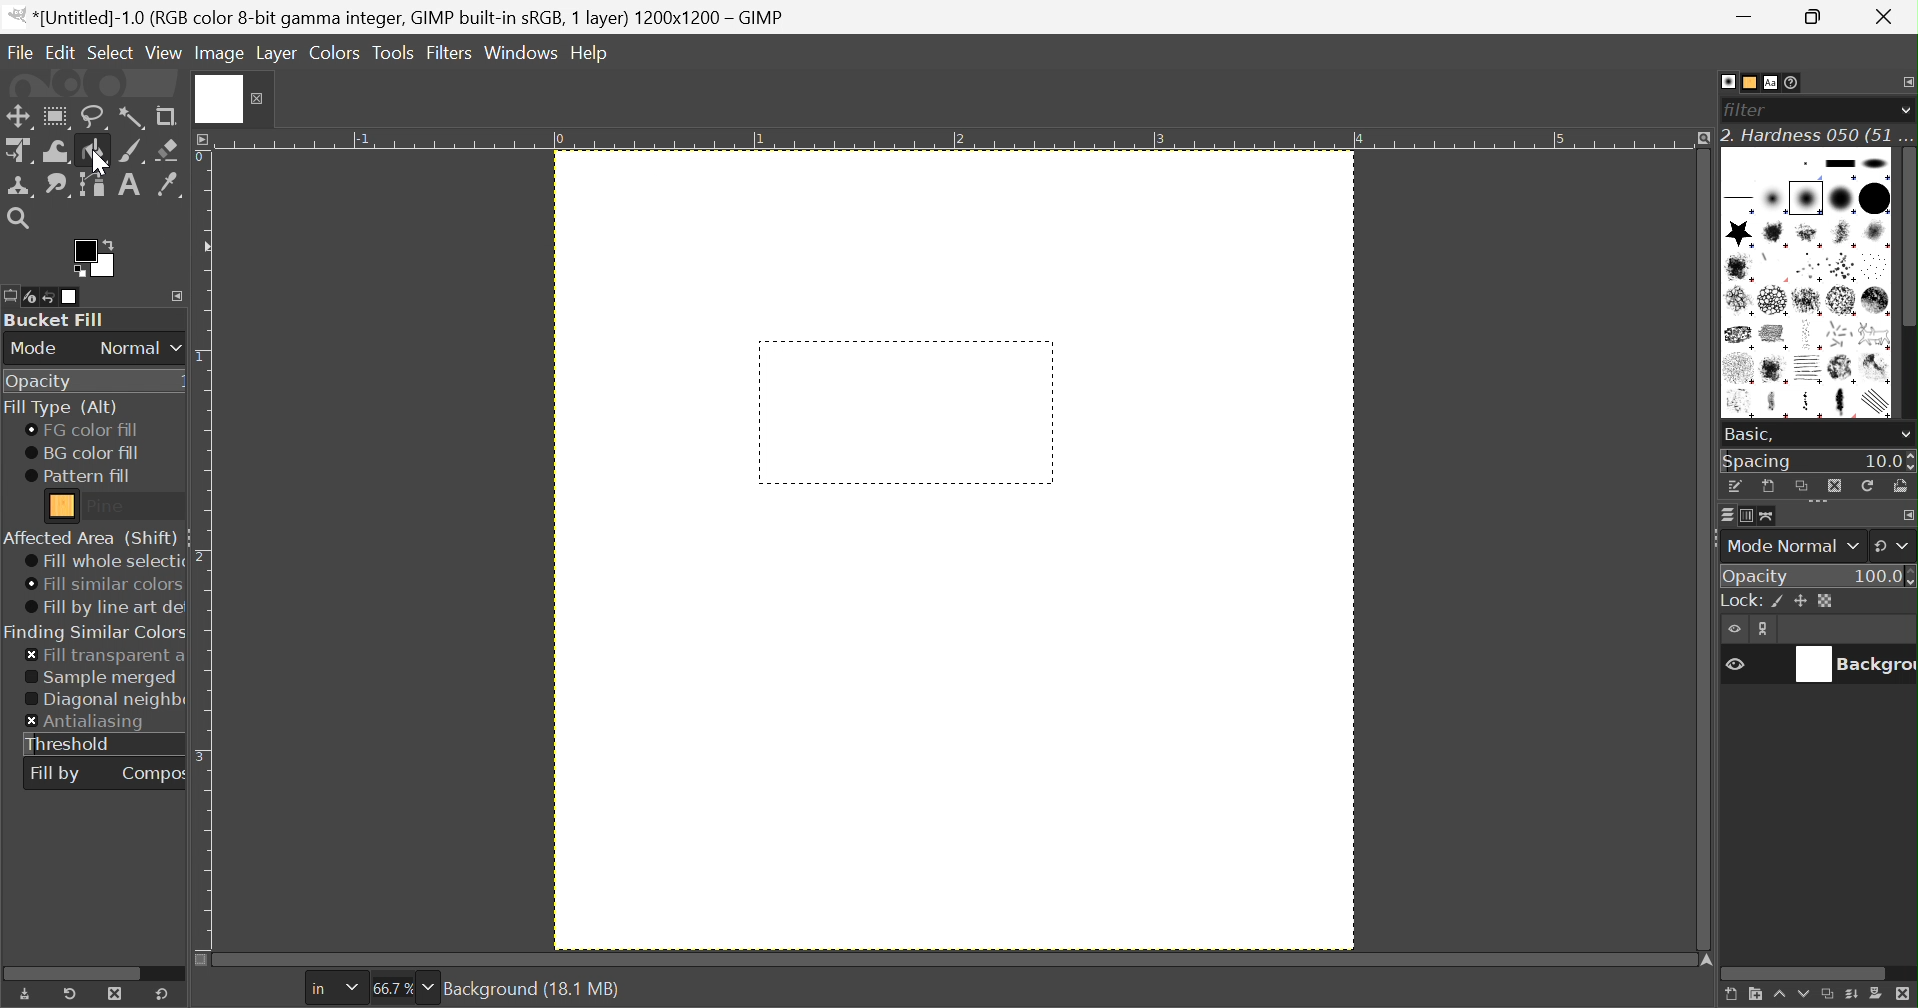  What do you see at coordinates (1157, 140) in the screenshot?
I see `3` at bounding box center [1157, 140].